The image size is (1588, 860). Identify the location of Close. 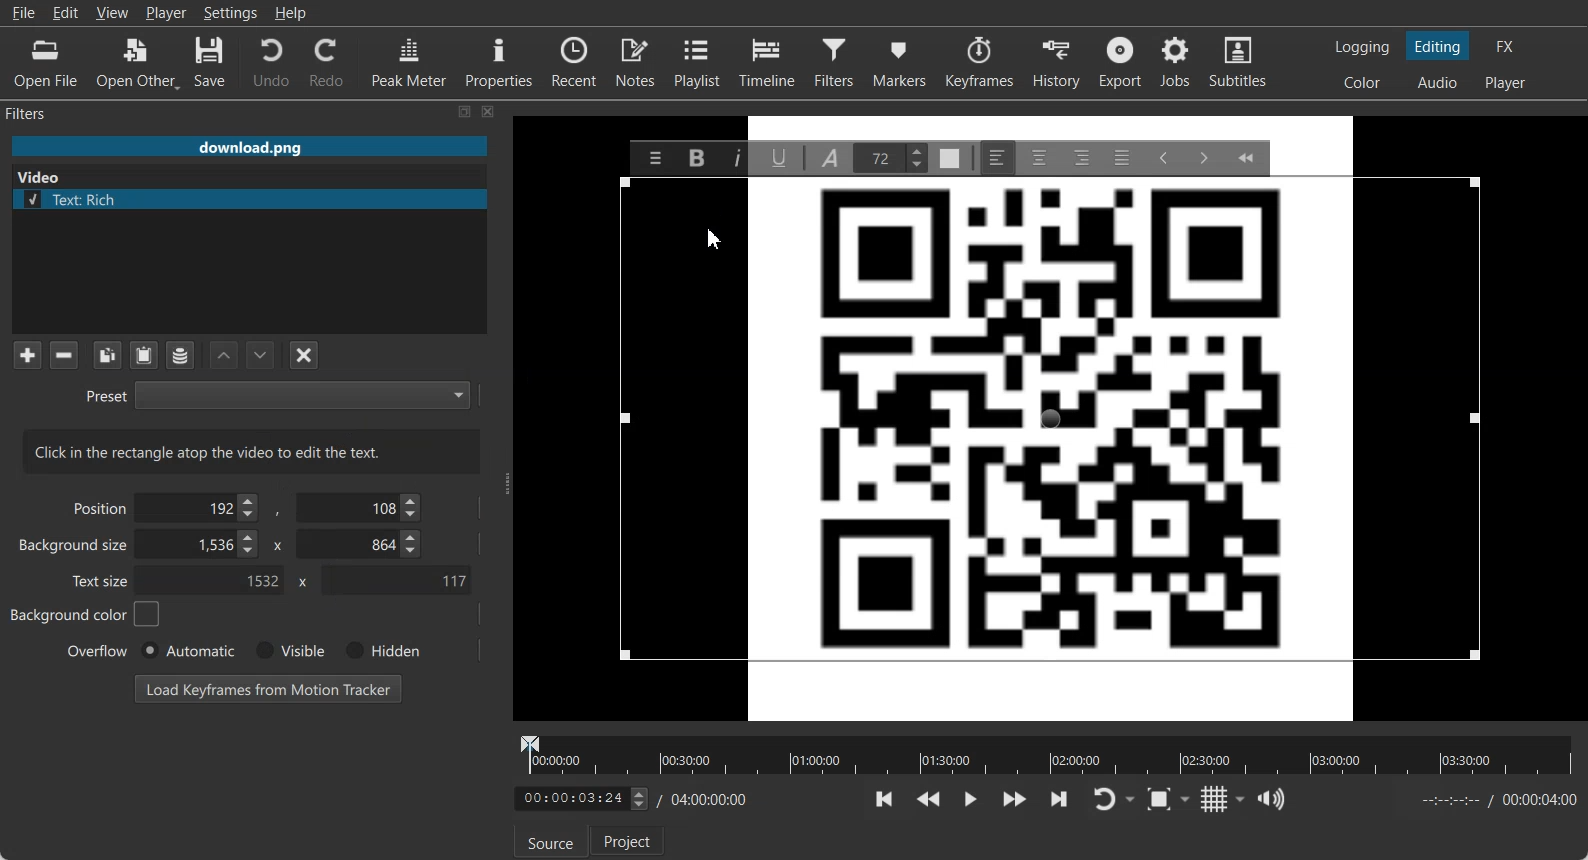
(489, 111).